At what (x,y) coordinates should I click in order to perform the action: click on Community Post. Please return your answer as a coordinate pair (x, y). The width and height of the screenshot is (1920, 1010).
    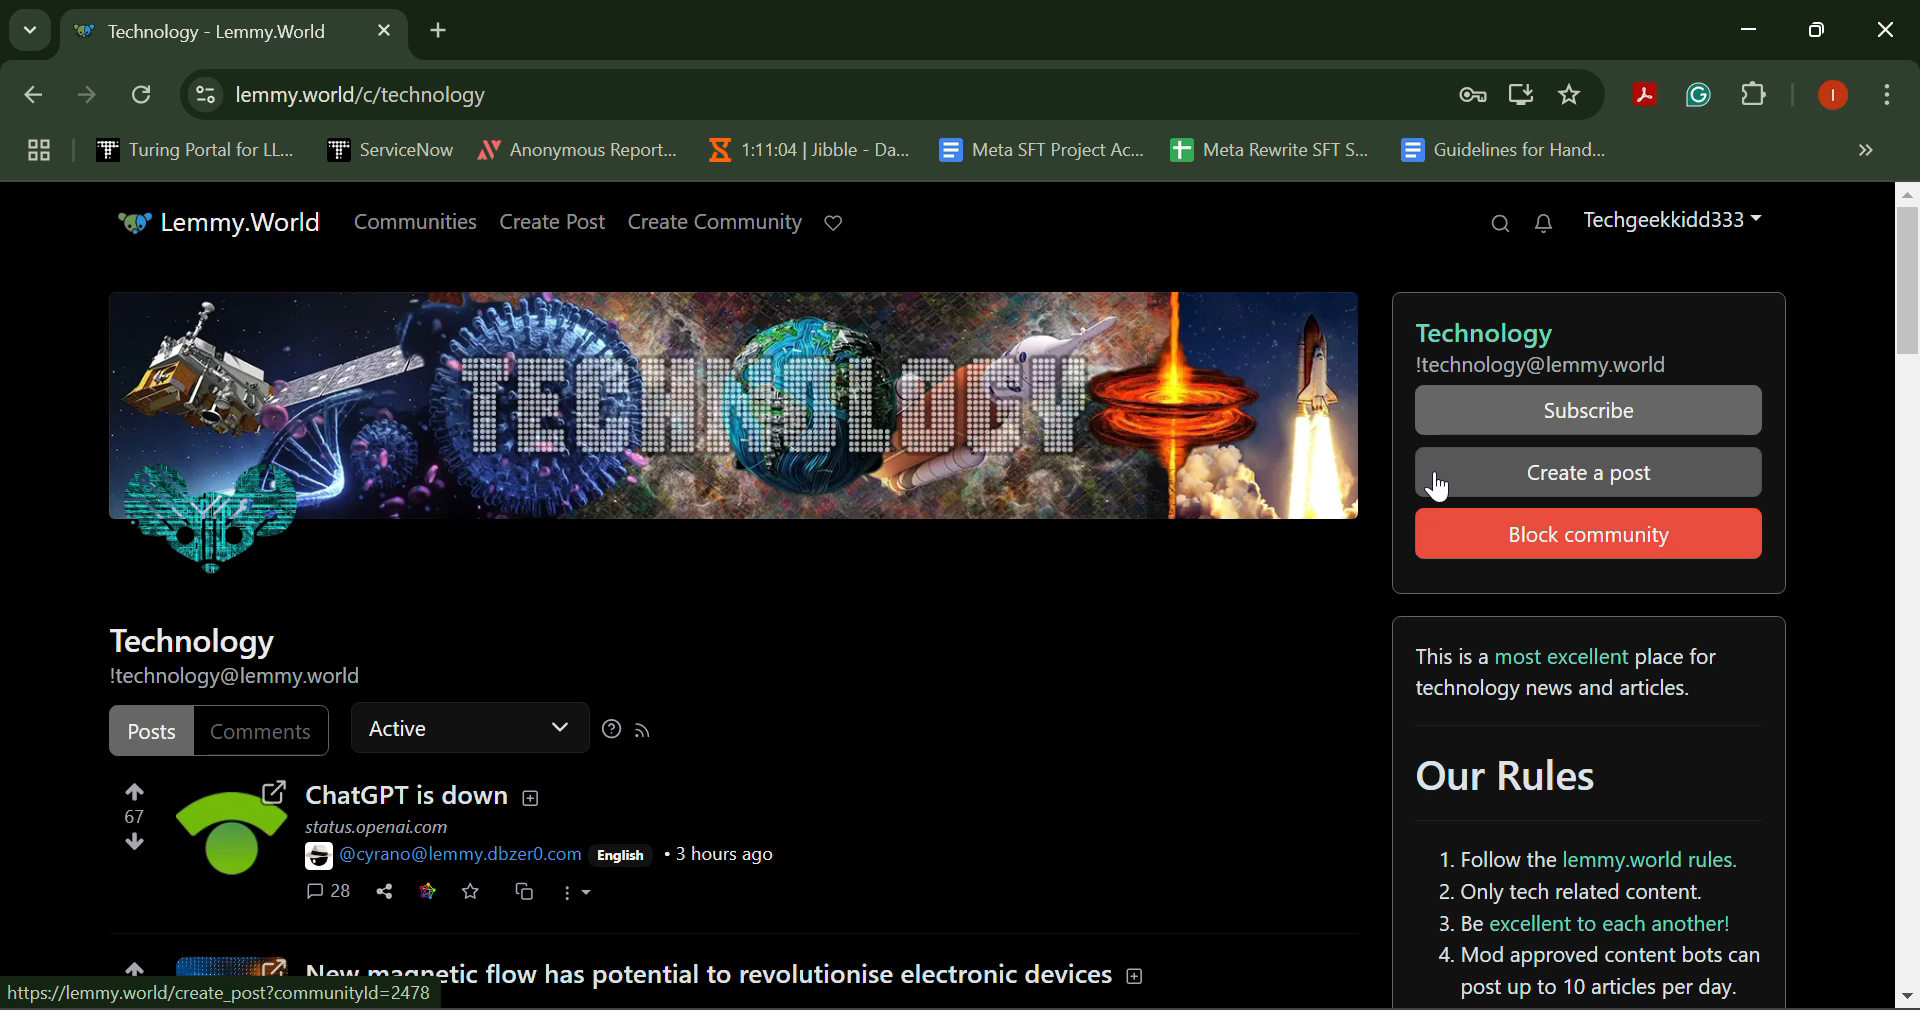
    Looking at the image, I should click on (658, 954).